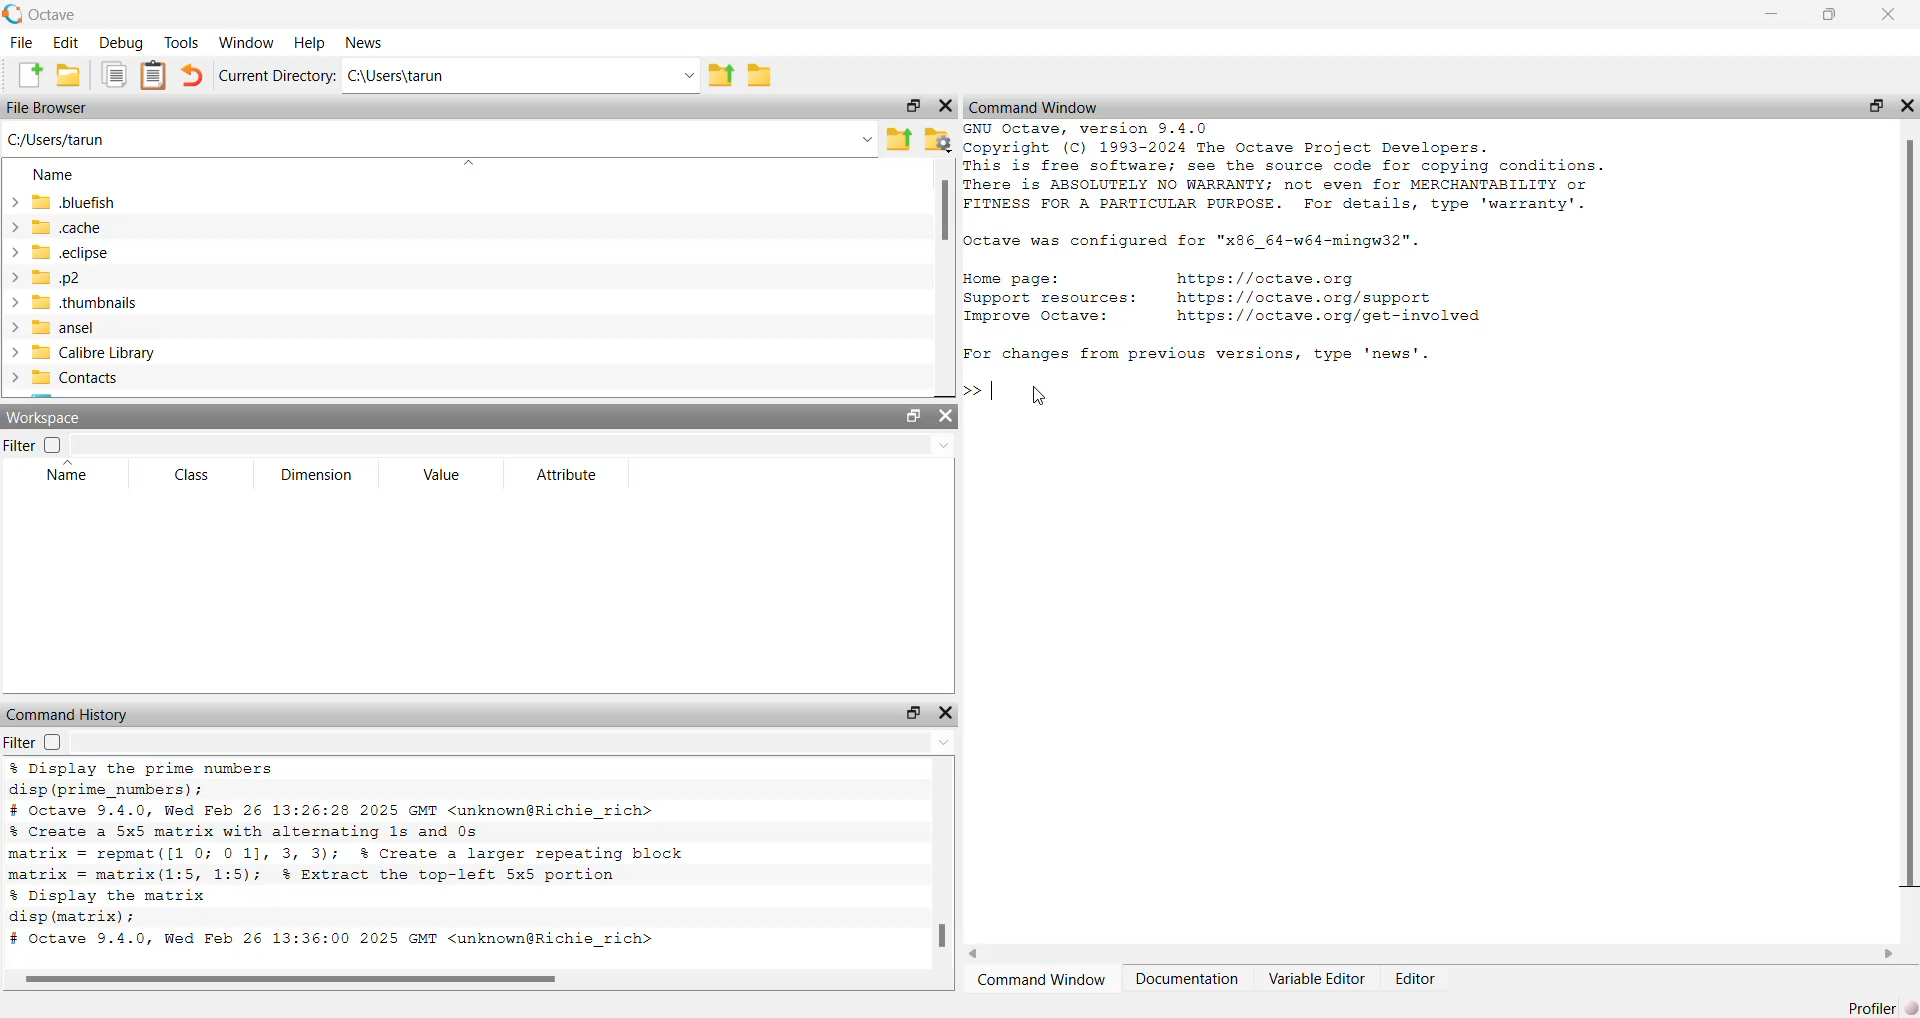 The width and height of the screenshot is (1920, 1018). What do you see at coordinates (443, 478) in the screenshot?
I see `value` at bounding box center [443, 478].